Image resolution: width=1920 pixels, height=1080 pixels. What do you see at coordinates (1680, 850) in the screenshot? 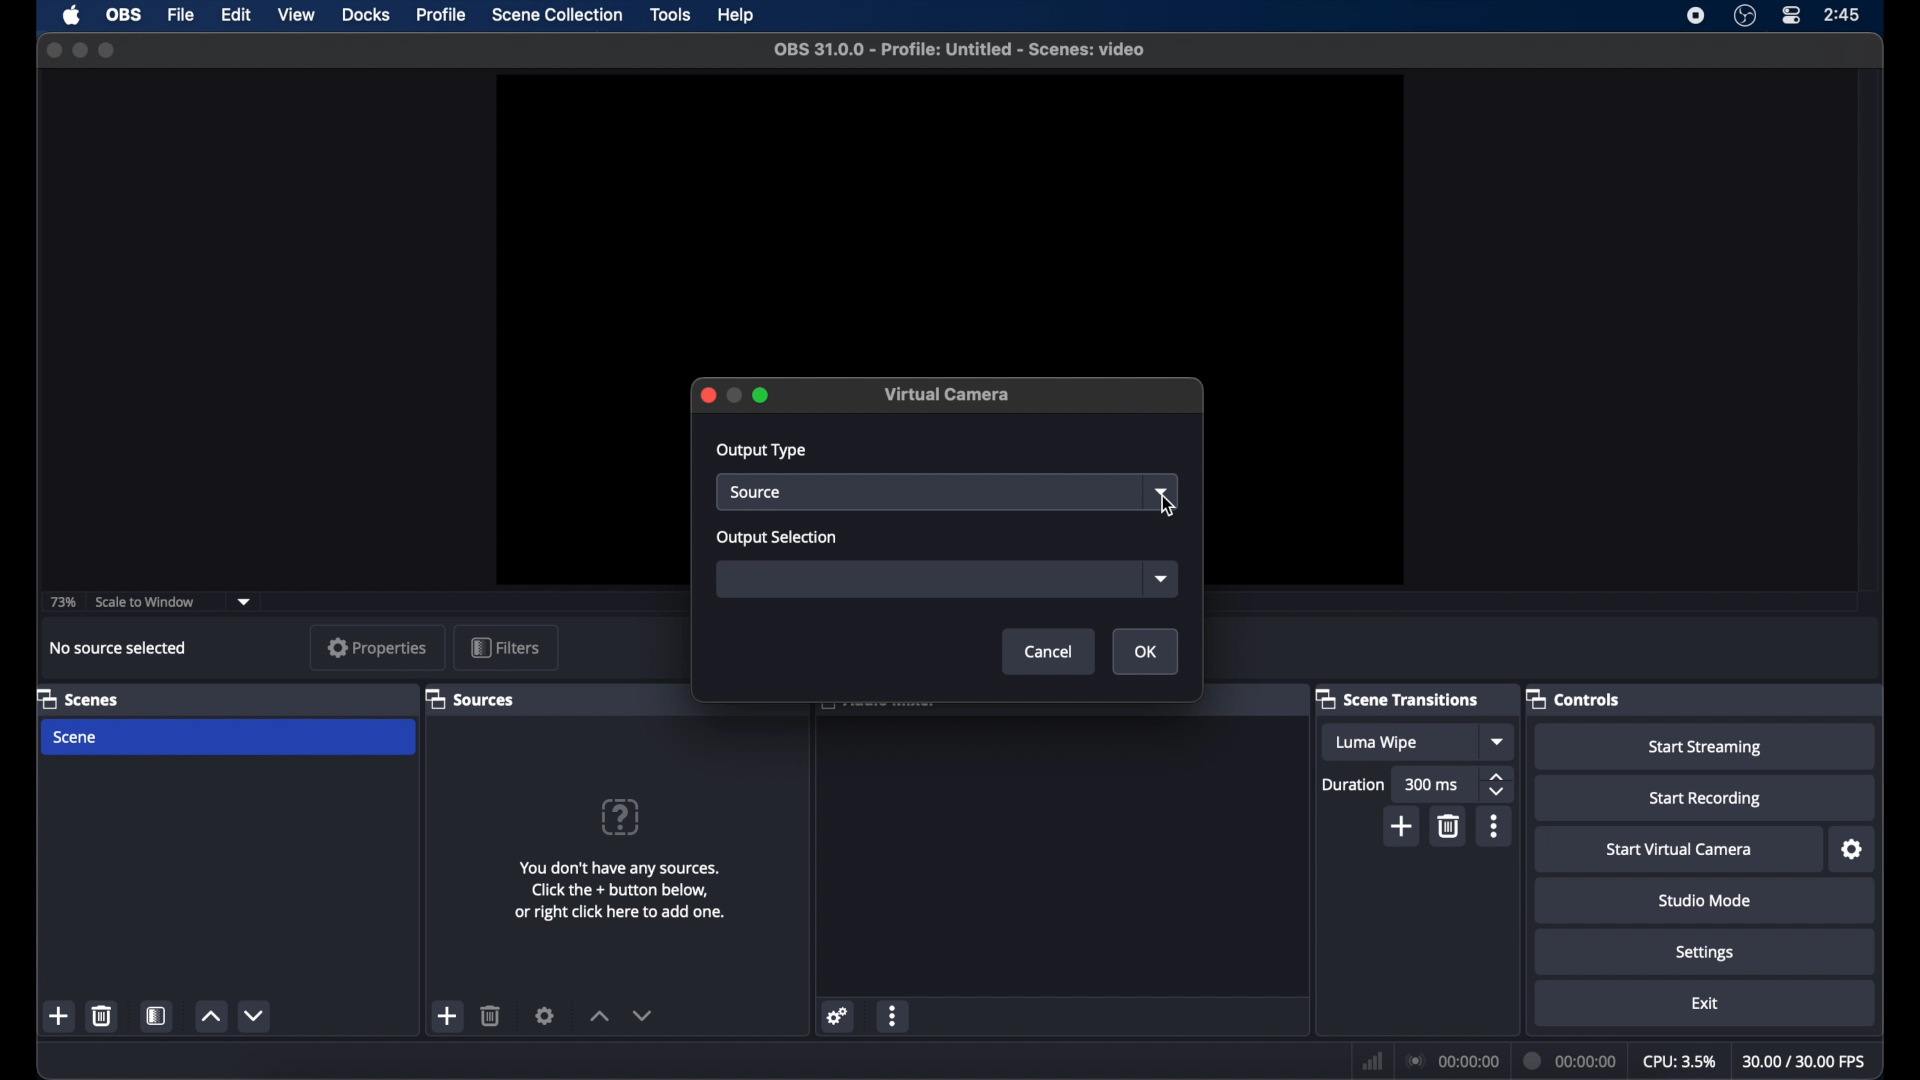
I see `start virtual camera` at bounding box center [1680, 850].